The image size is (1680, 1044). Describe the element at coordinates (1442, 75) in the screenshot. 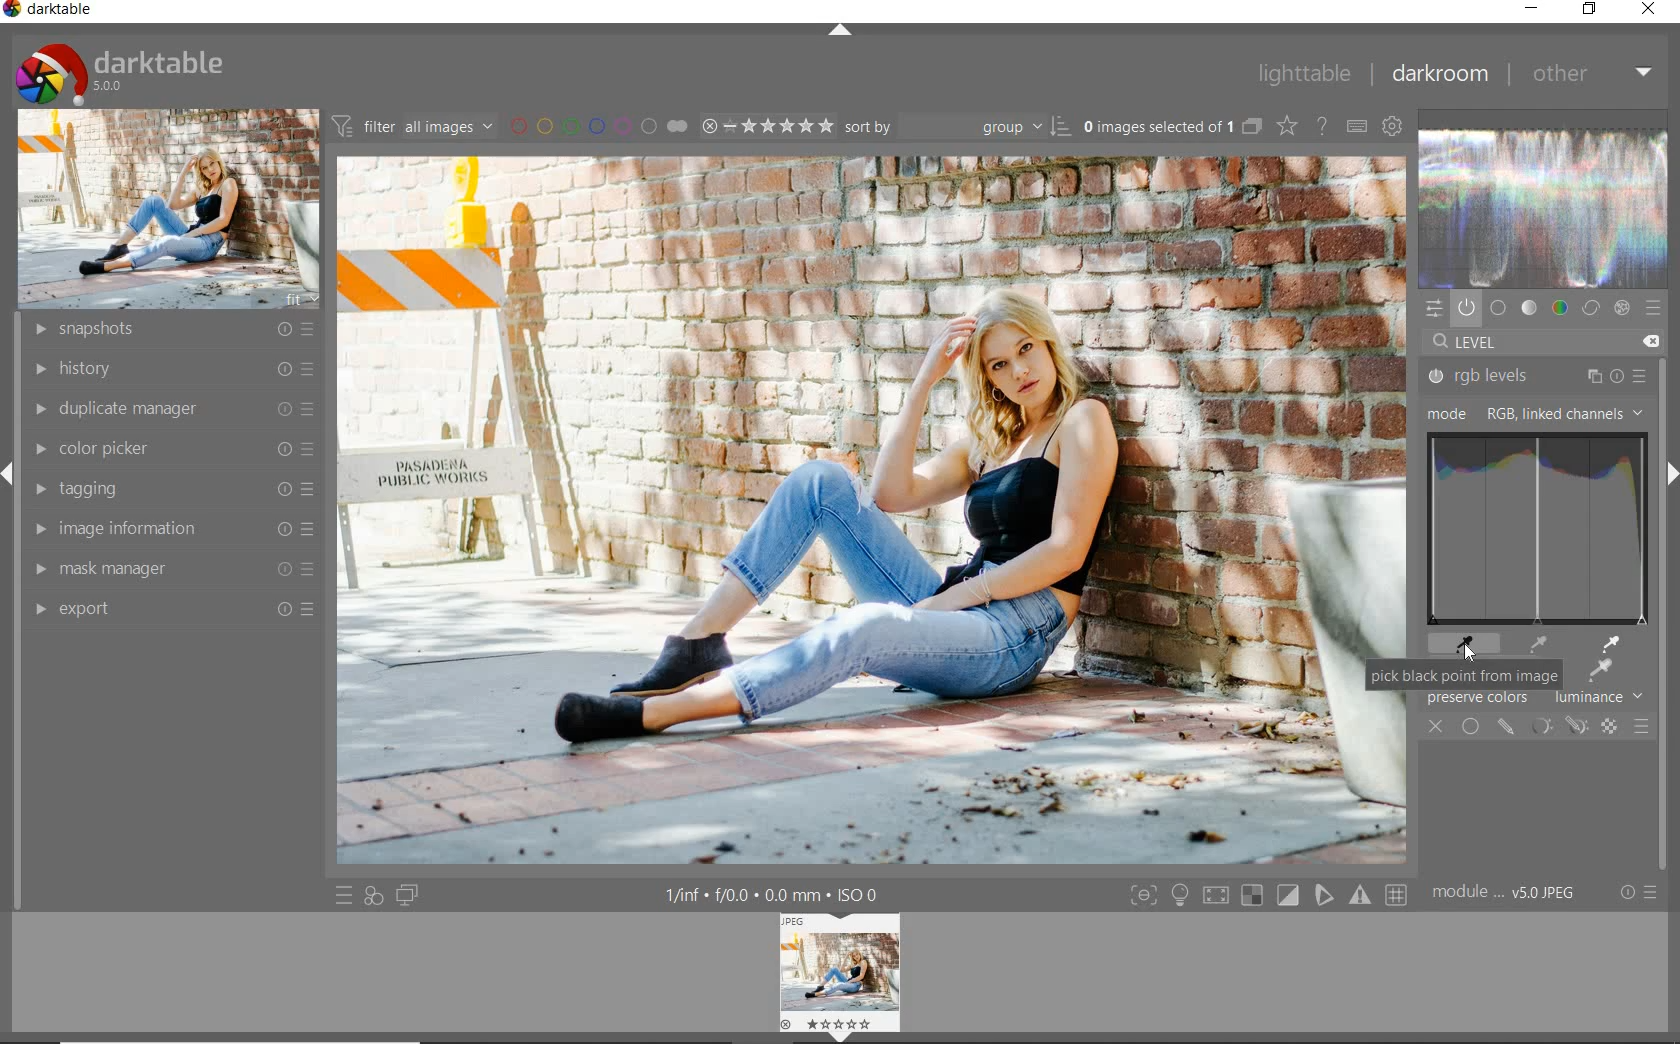

I see `darkroom` at that location.